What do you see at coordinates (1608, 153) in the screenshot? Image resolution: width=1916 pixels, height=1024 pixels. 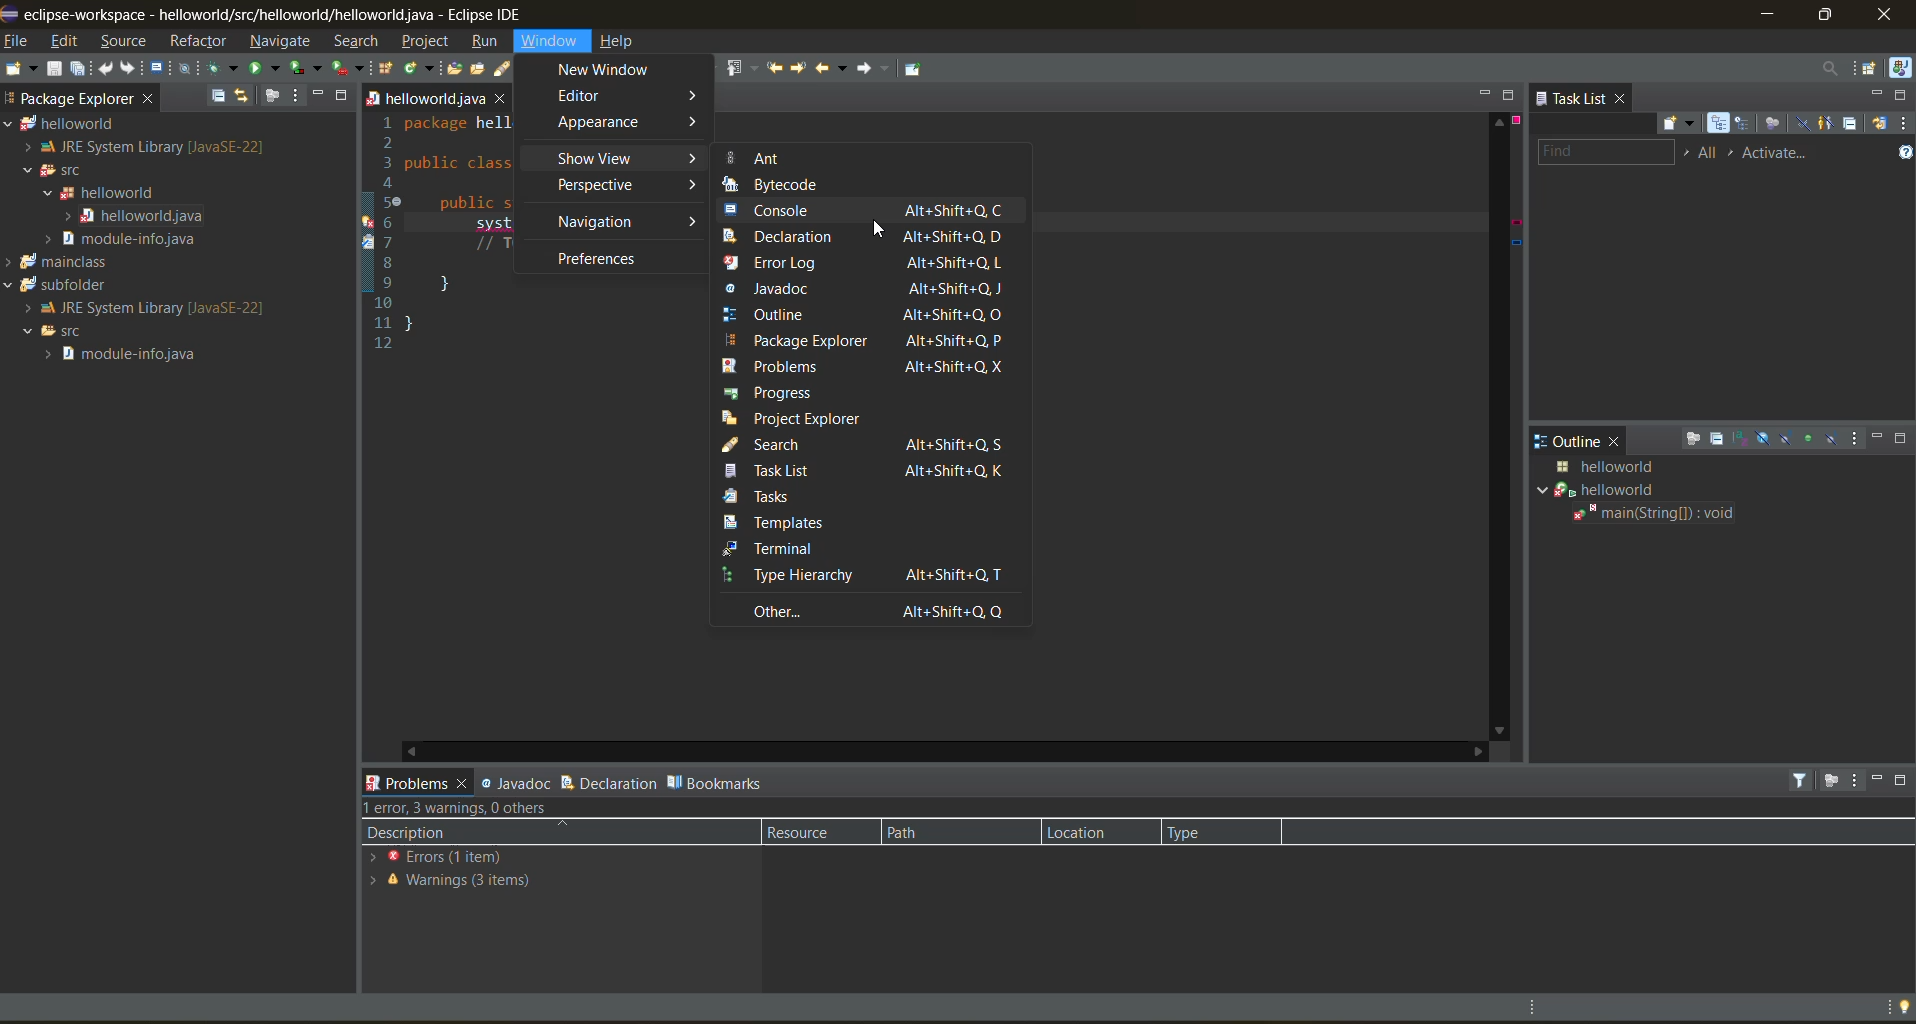 I see `find` at bounding box center [1608, 153].